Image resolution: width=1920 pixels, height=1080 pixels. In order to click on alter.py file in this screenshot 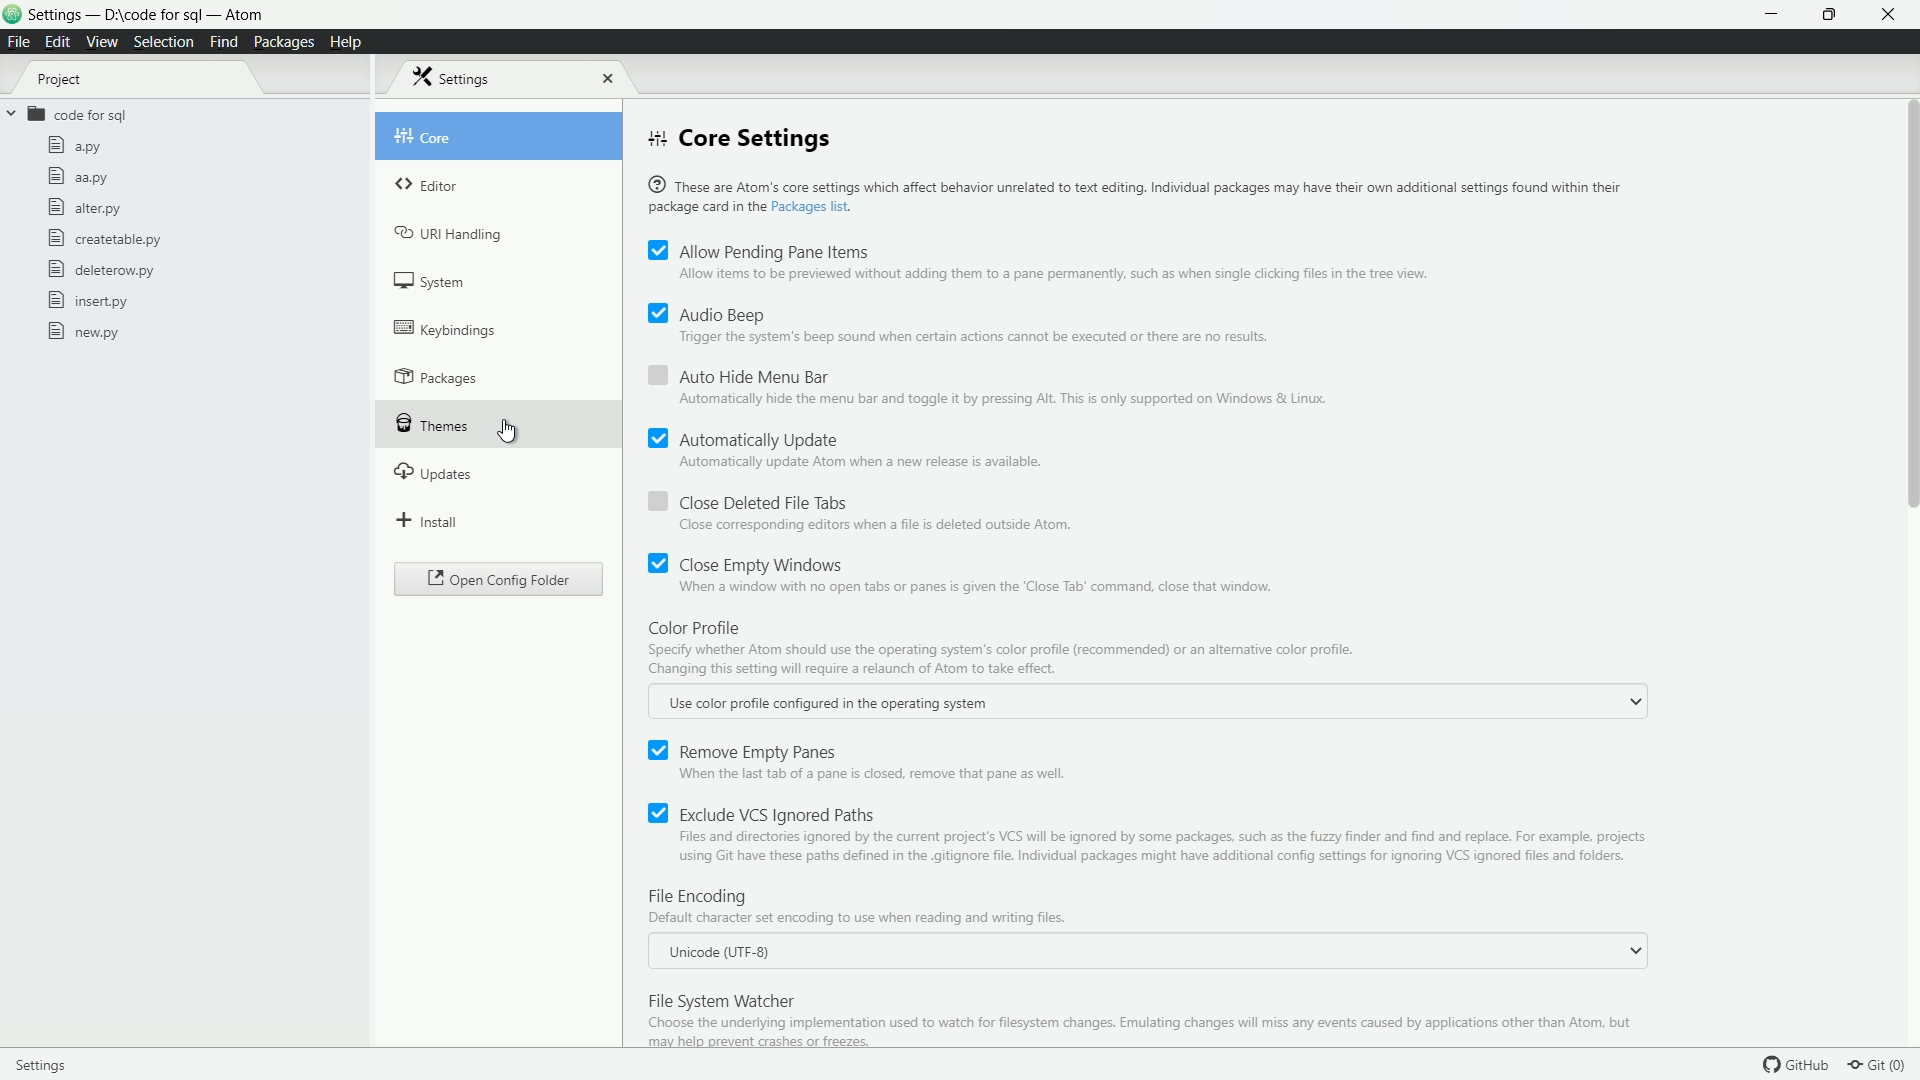, I will do `click(83, 207)`.